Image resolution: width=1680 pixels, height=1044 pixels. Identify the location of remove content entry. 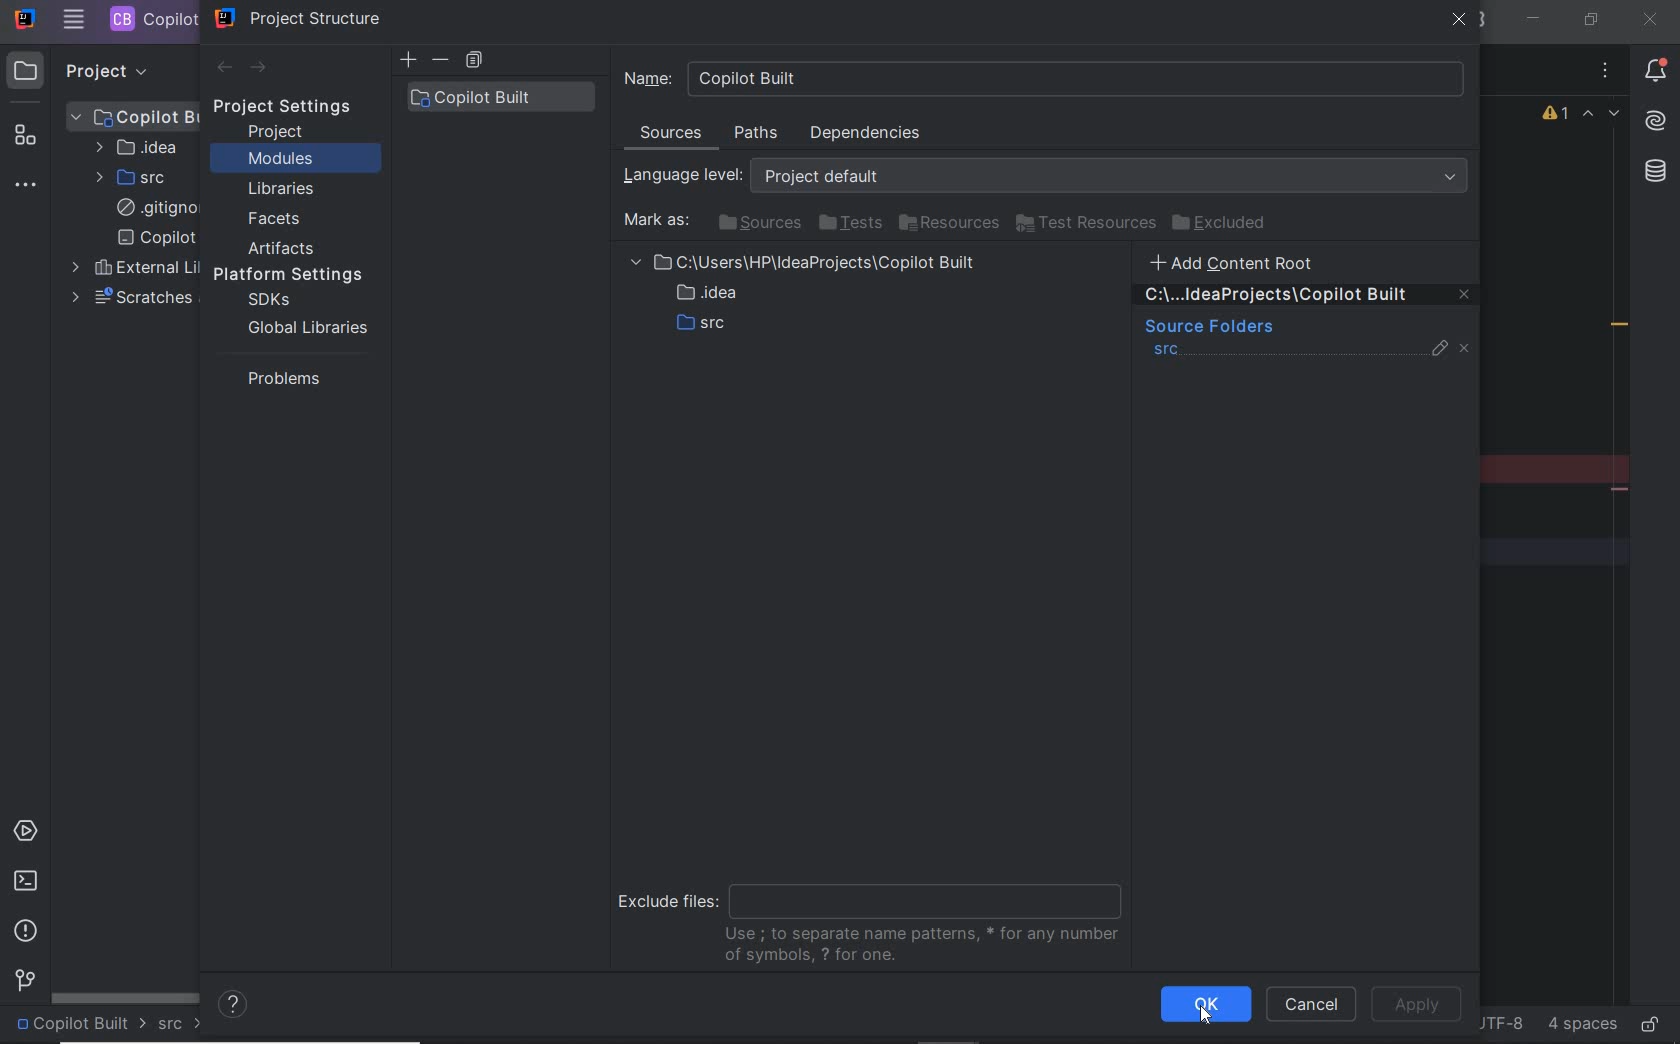
(1308, 298).